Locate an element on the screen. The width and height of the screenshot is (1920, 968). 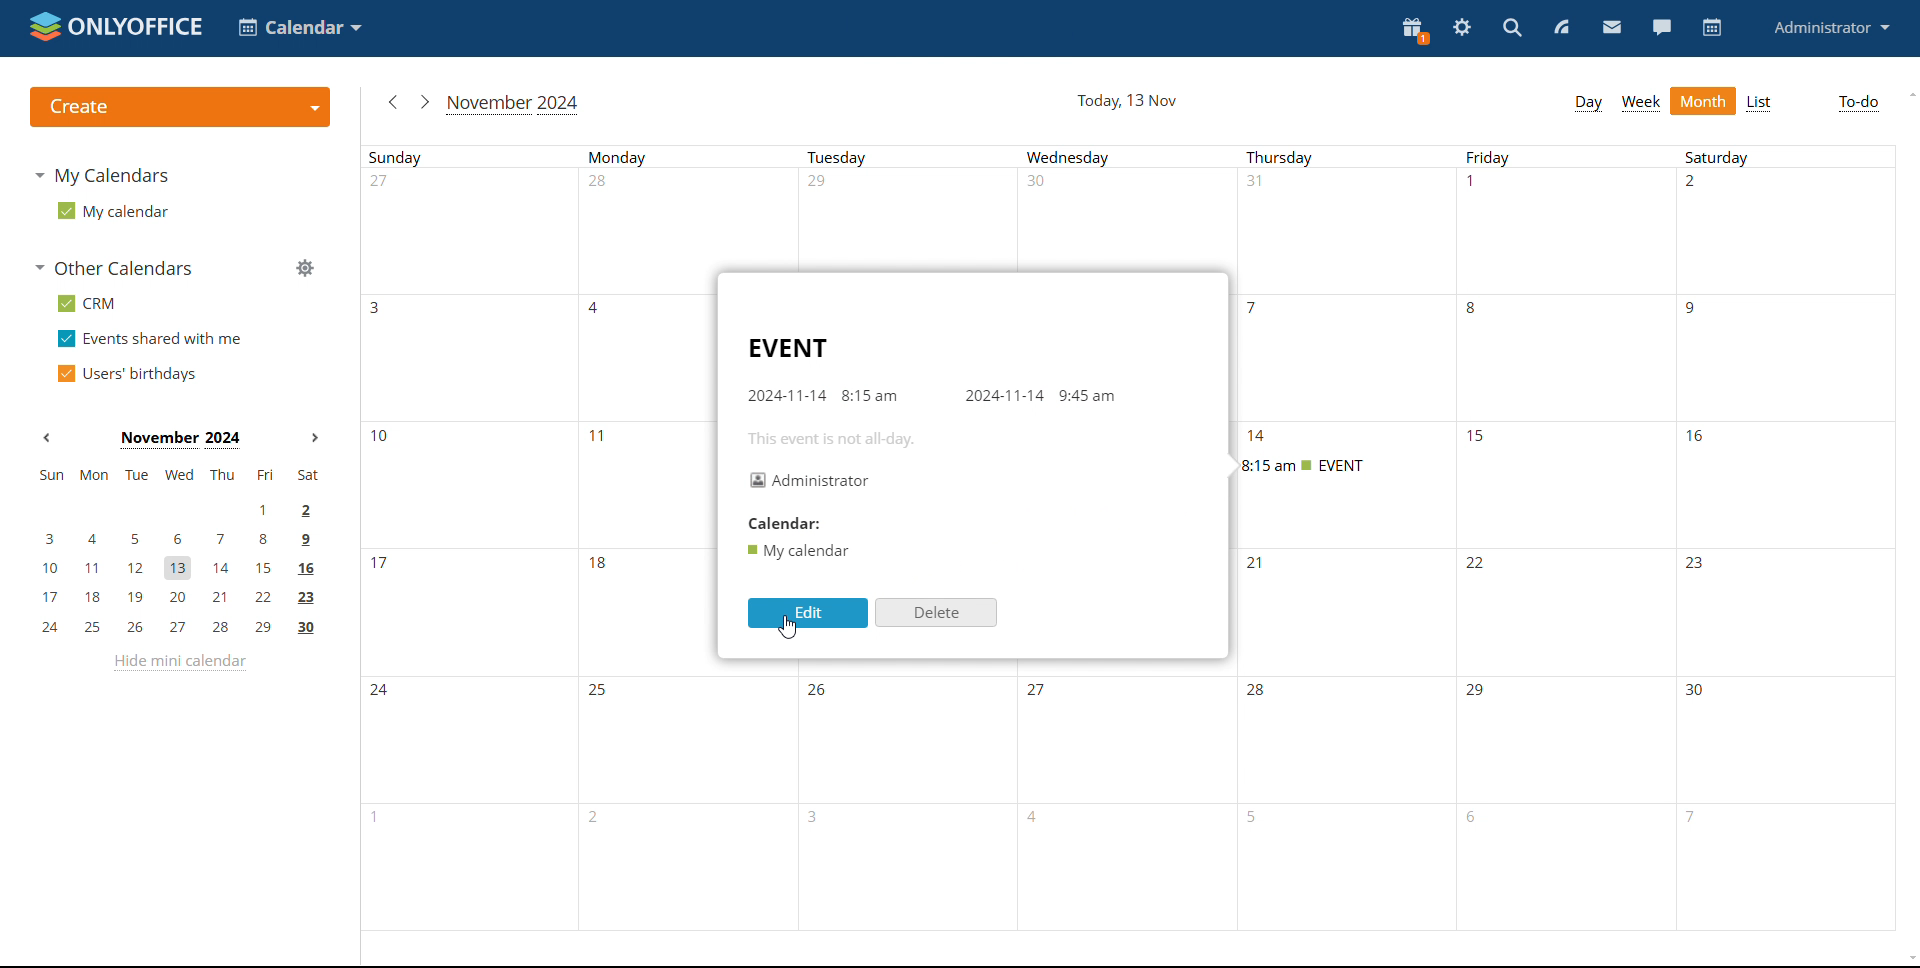
my calendar is located at coordinates (112, 212).